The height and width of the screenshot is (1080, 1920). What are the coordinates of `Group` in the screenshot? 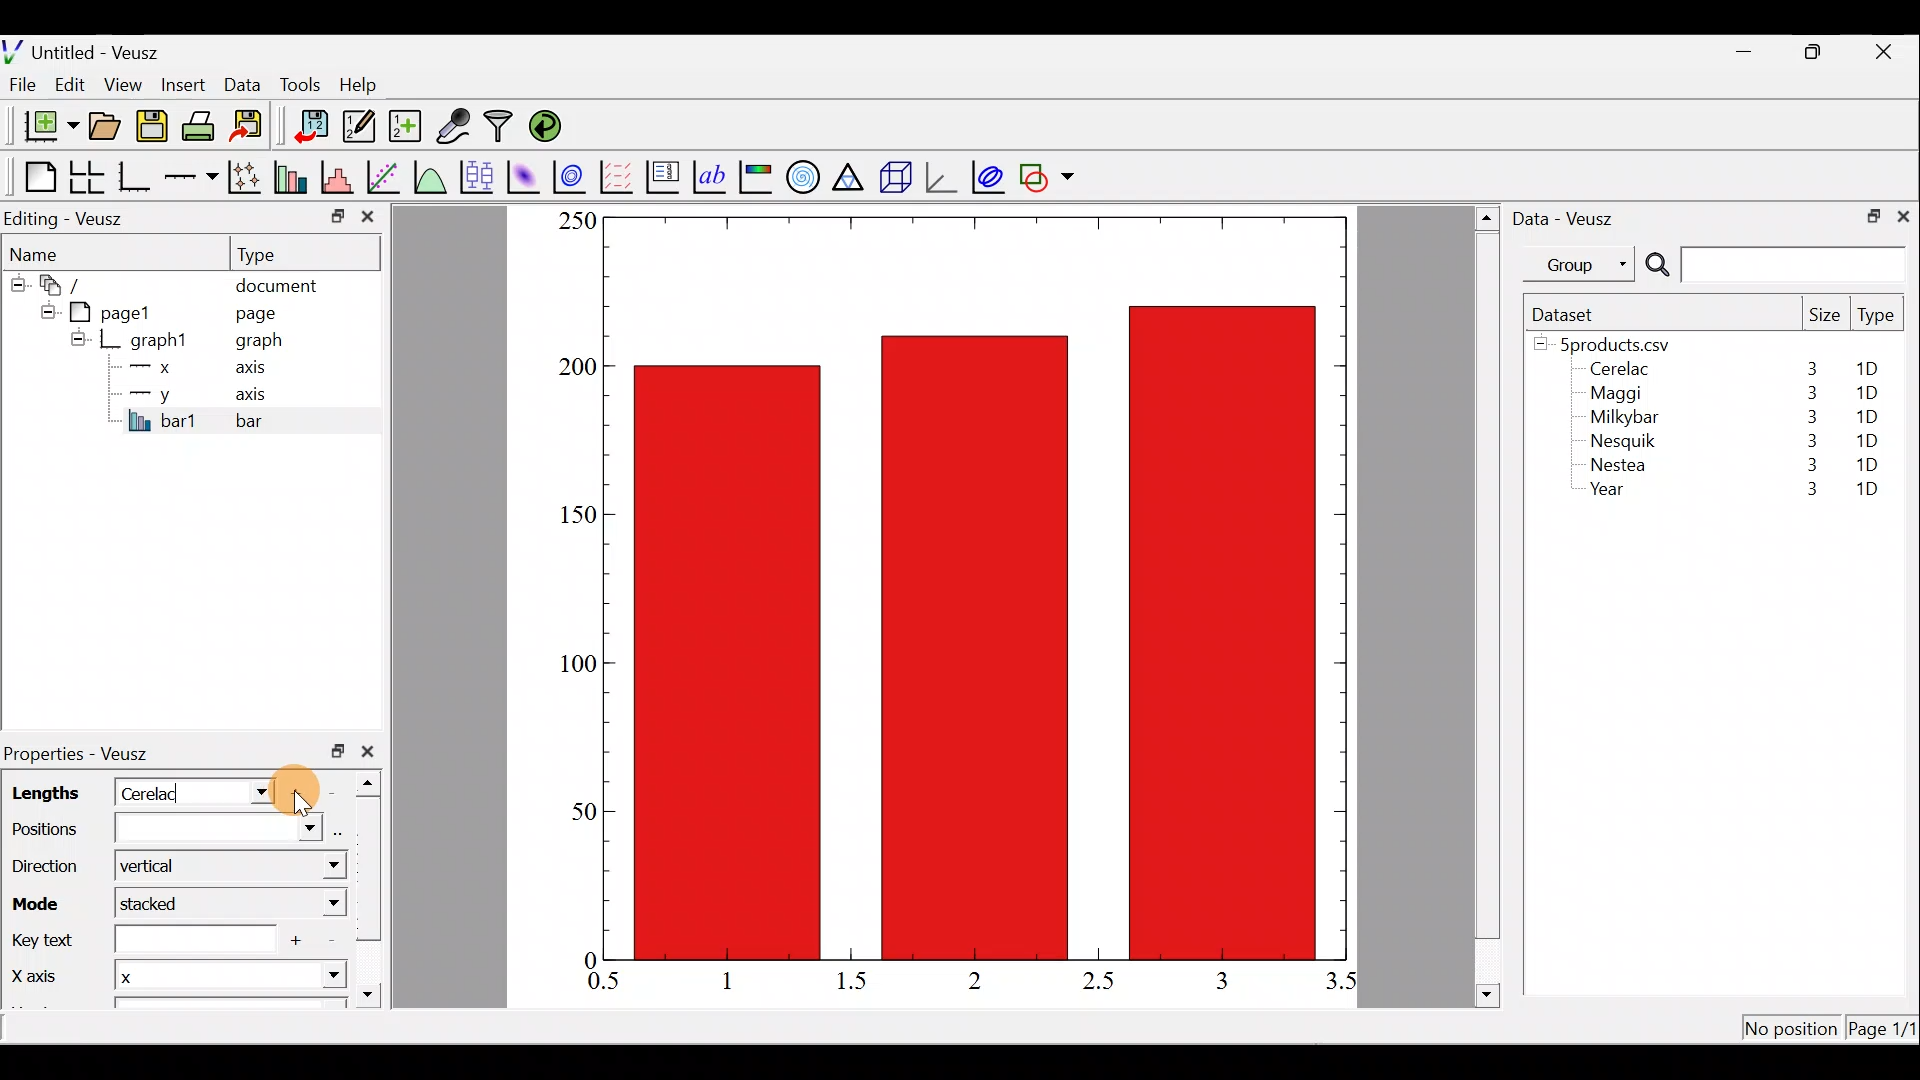 It's located at (1583, 263).